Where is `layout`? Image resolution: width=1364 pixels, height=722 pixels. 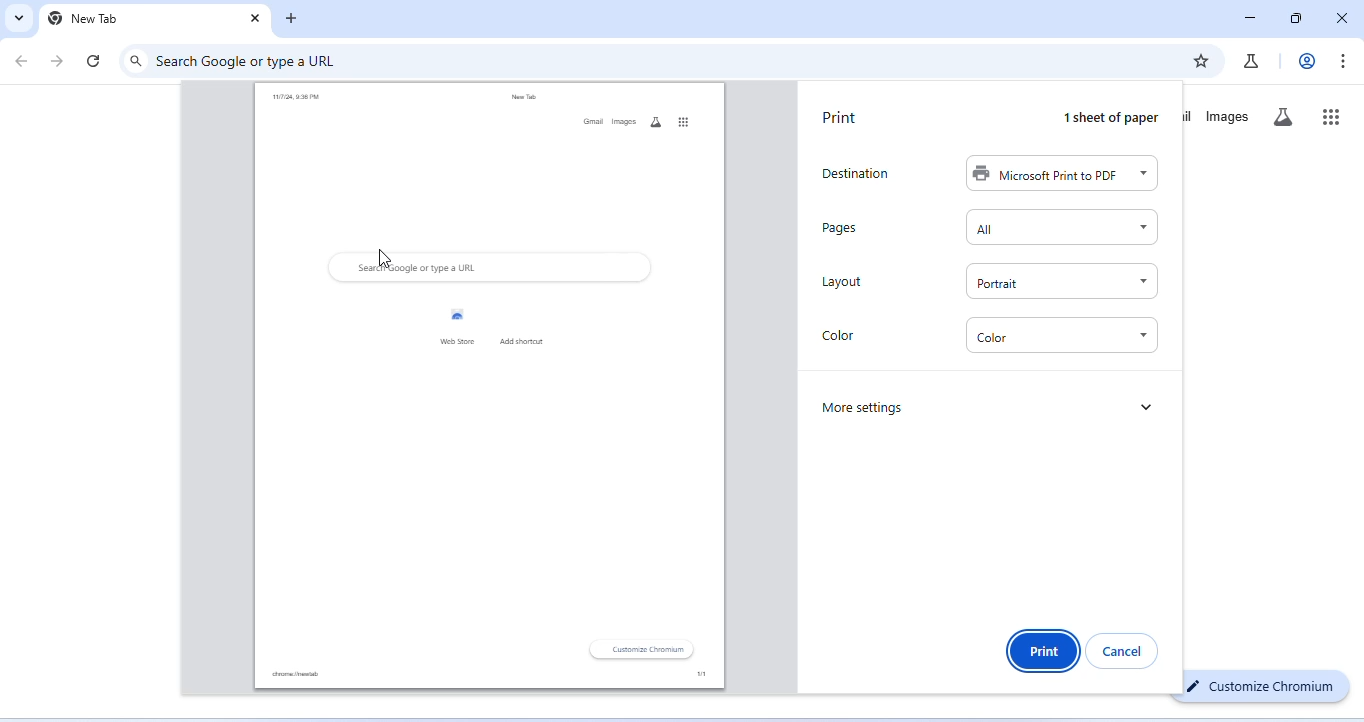 layout is located at coordinates (843, 282).